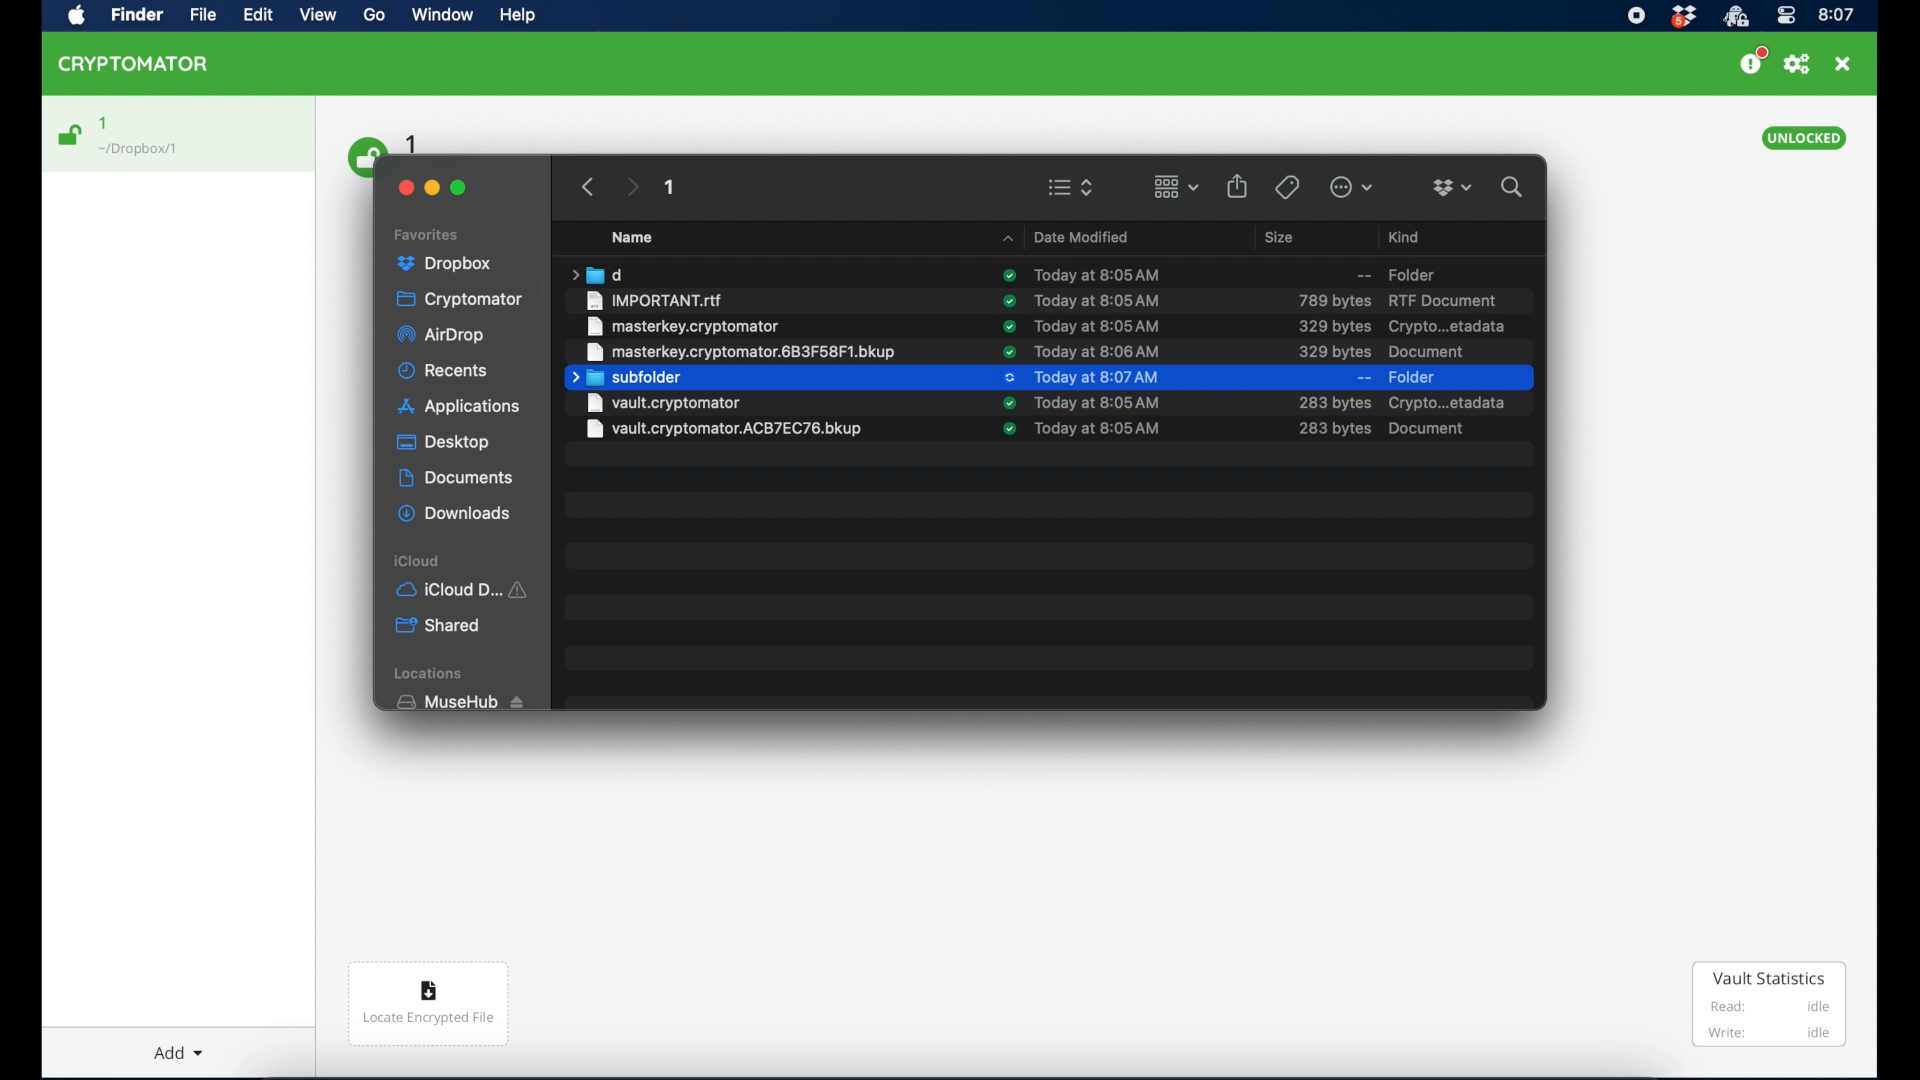  Describe the element at coordinates (1333, 300) in the screenshot. I see `size` at that location.